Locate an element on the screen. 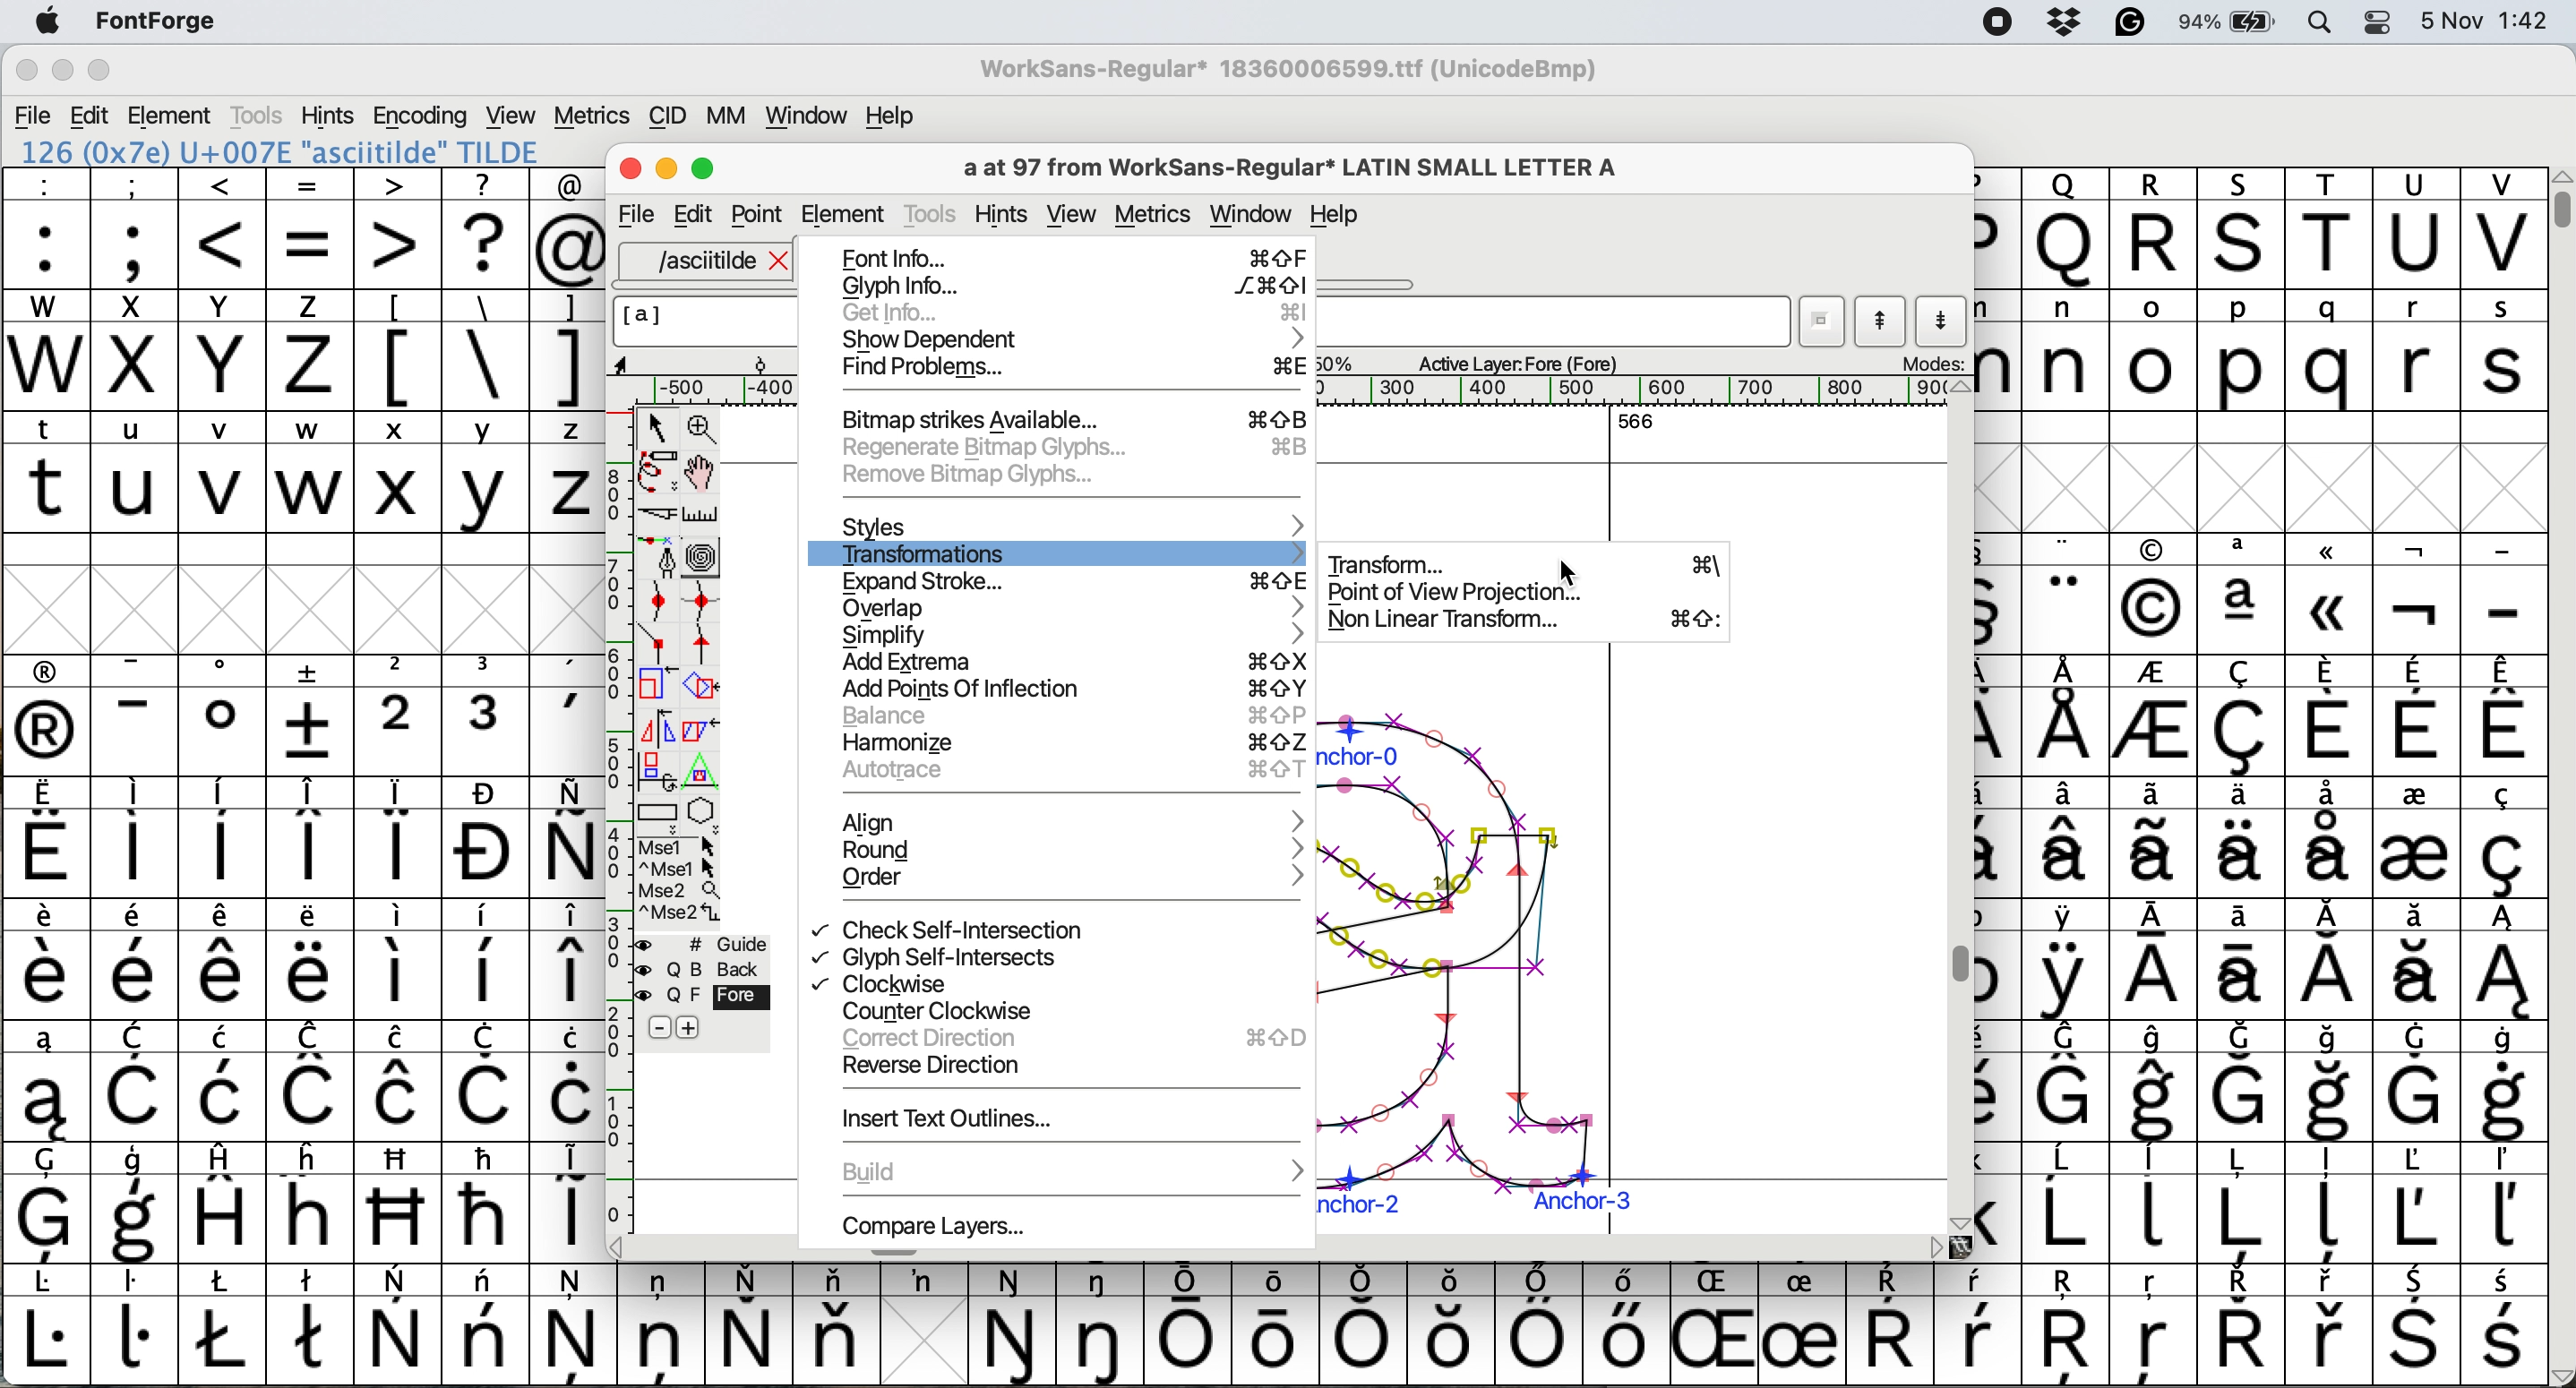 The width and height of the screenshot is (2576, 1388). WorkSans-Regular 18360006599.ttf (UnicodeBmp) is located at coordinates (1289, 73).